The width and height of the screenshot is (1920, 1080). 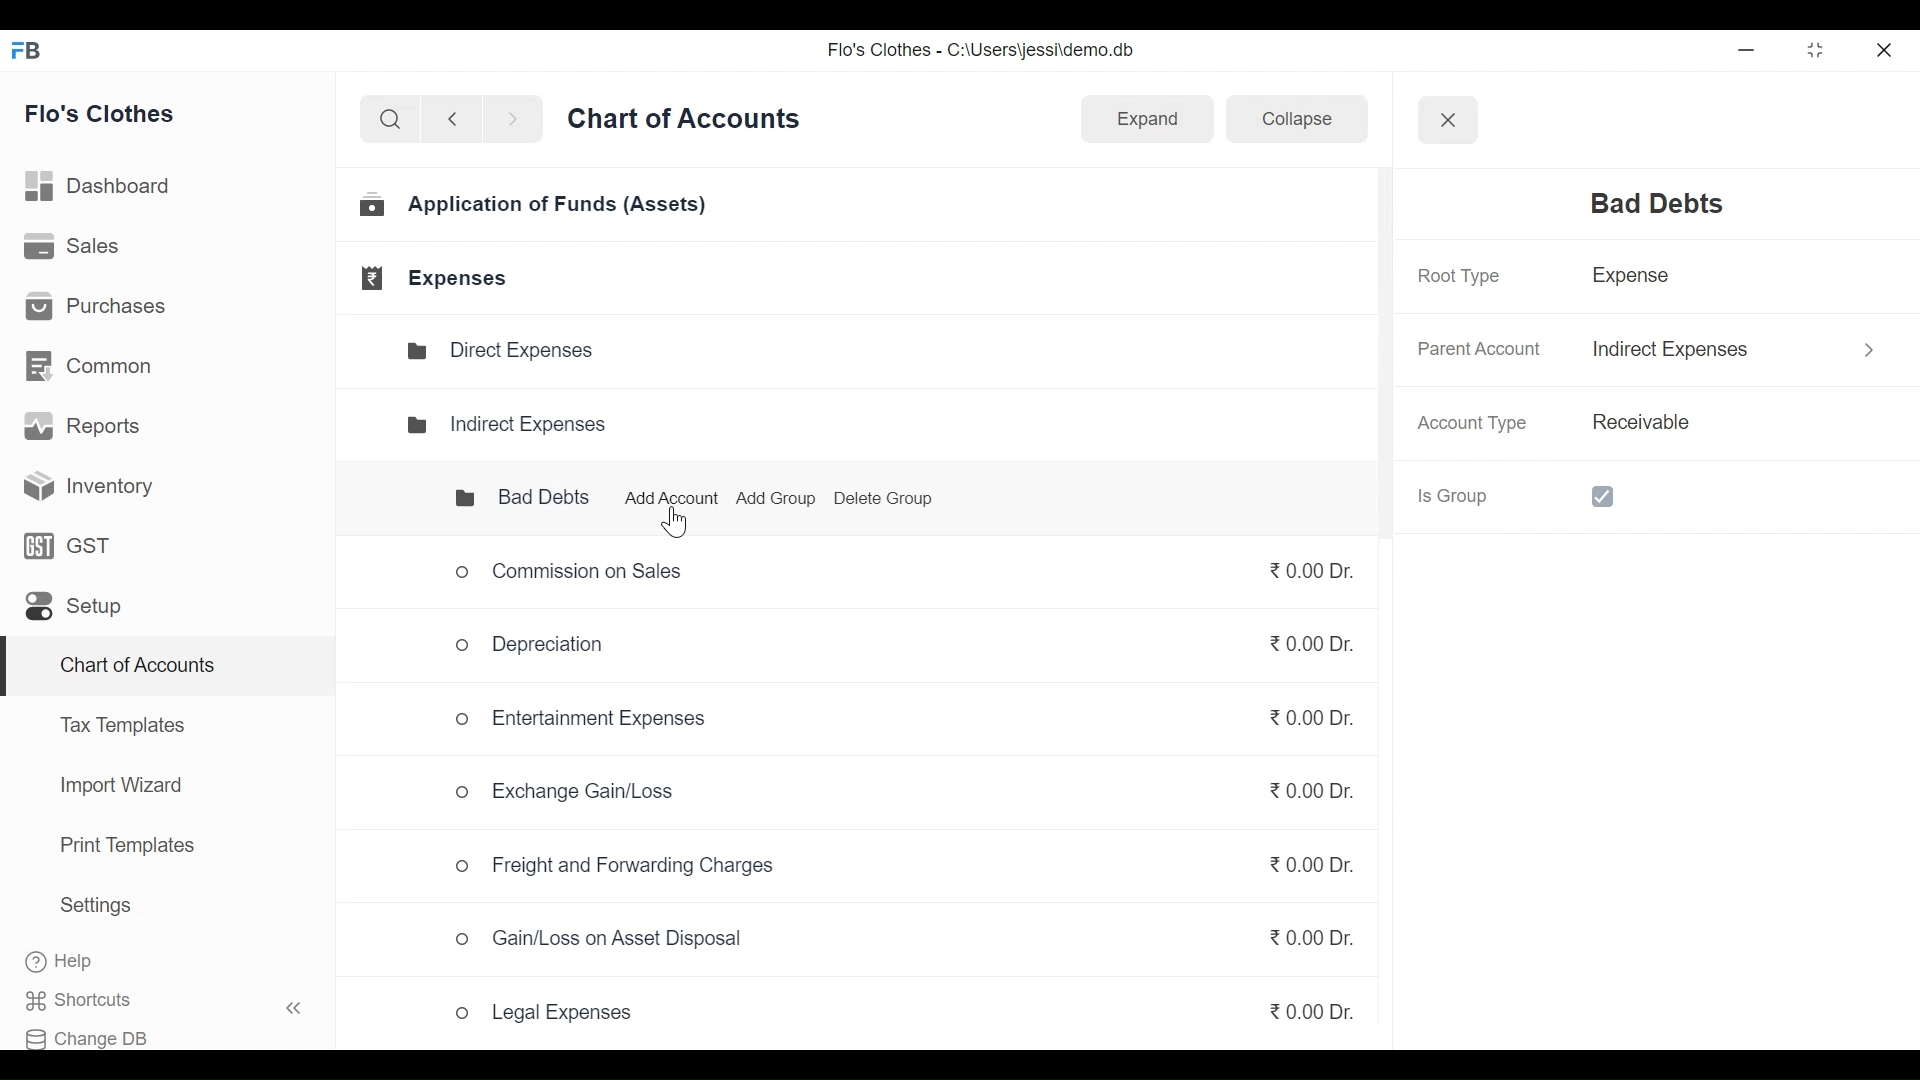 What do you see at coordinates (1477, 424) in the screenshot?
I see `Account Type` at bounding box center [1477, 424].